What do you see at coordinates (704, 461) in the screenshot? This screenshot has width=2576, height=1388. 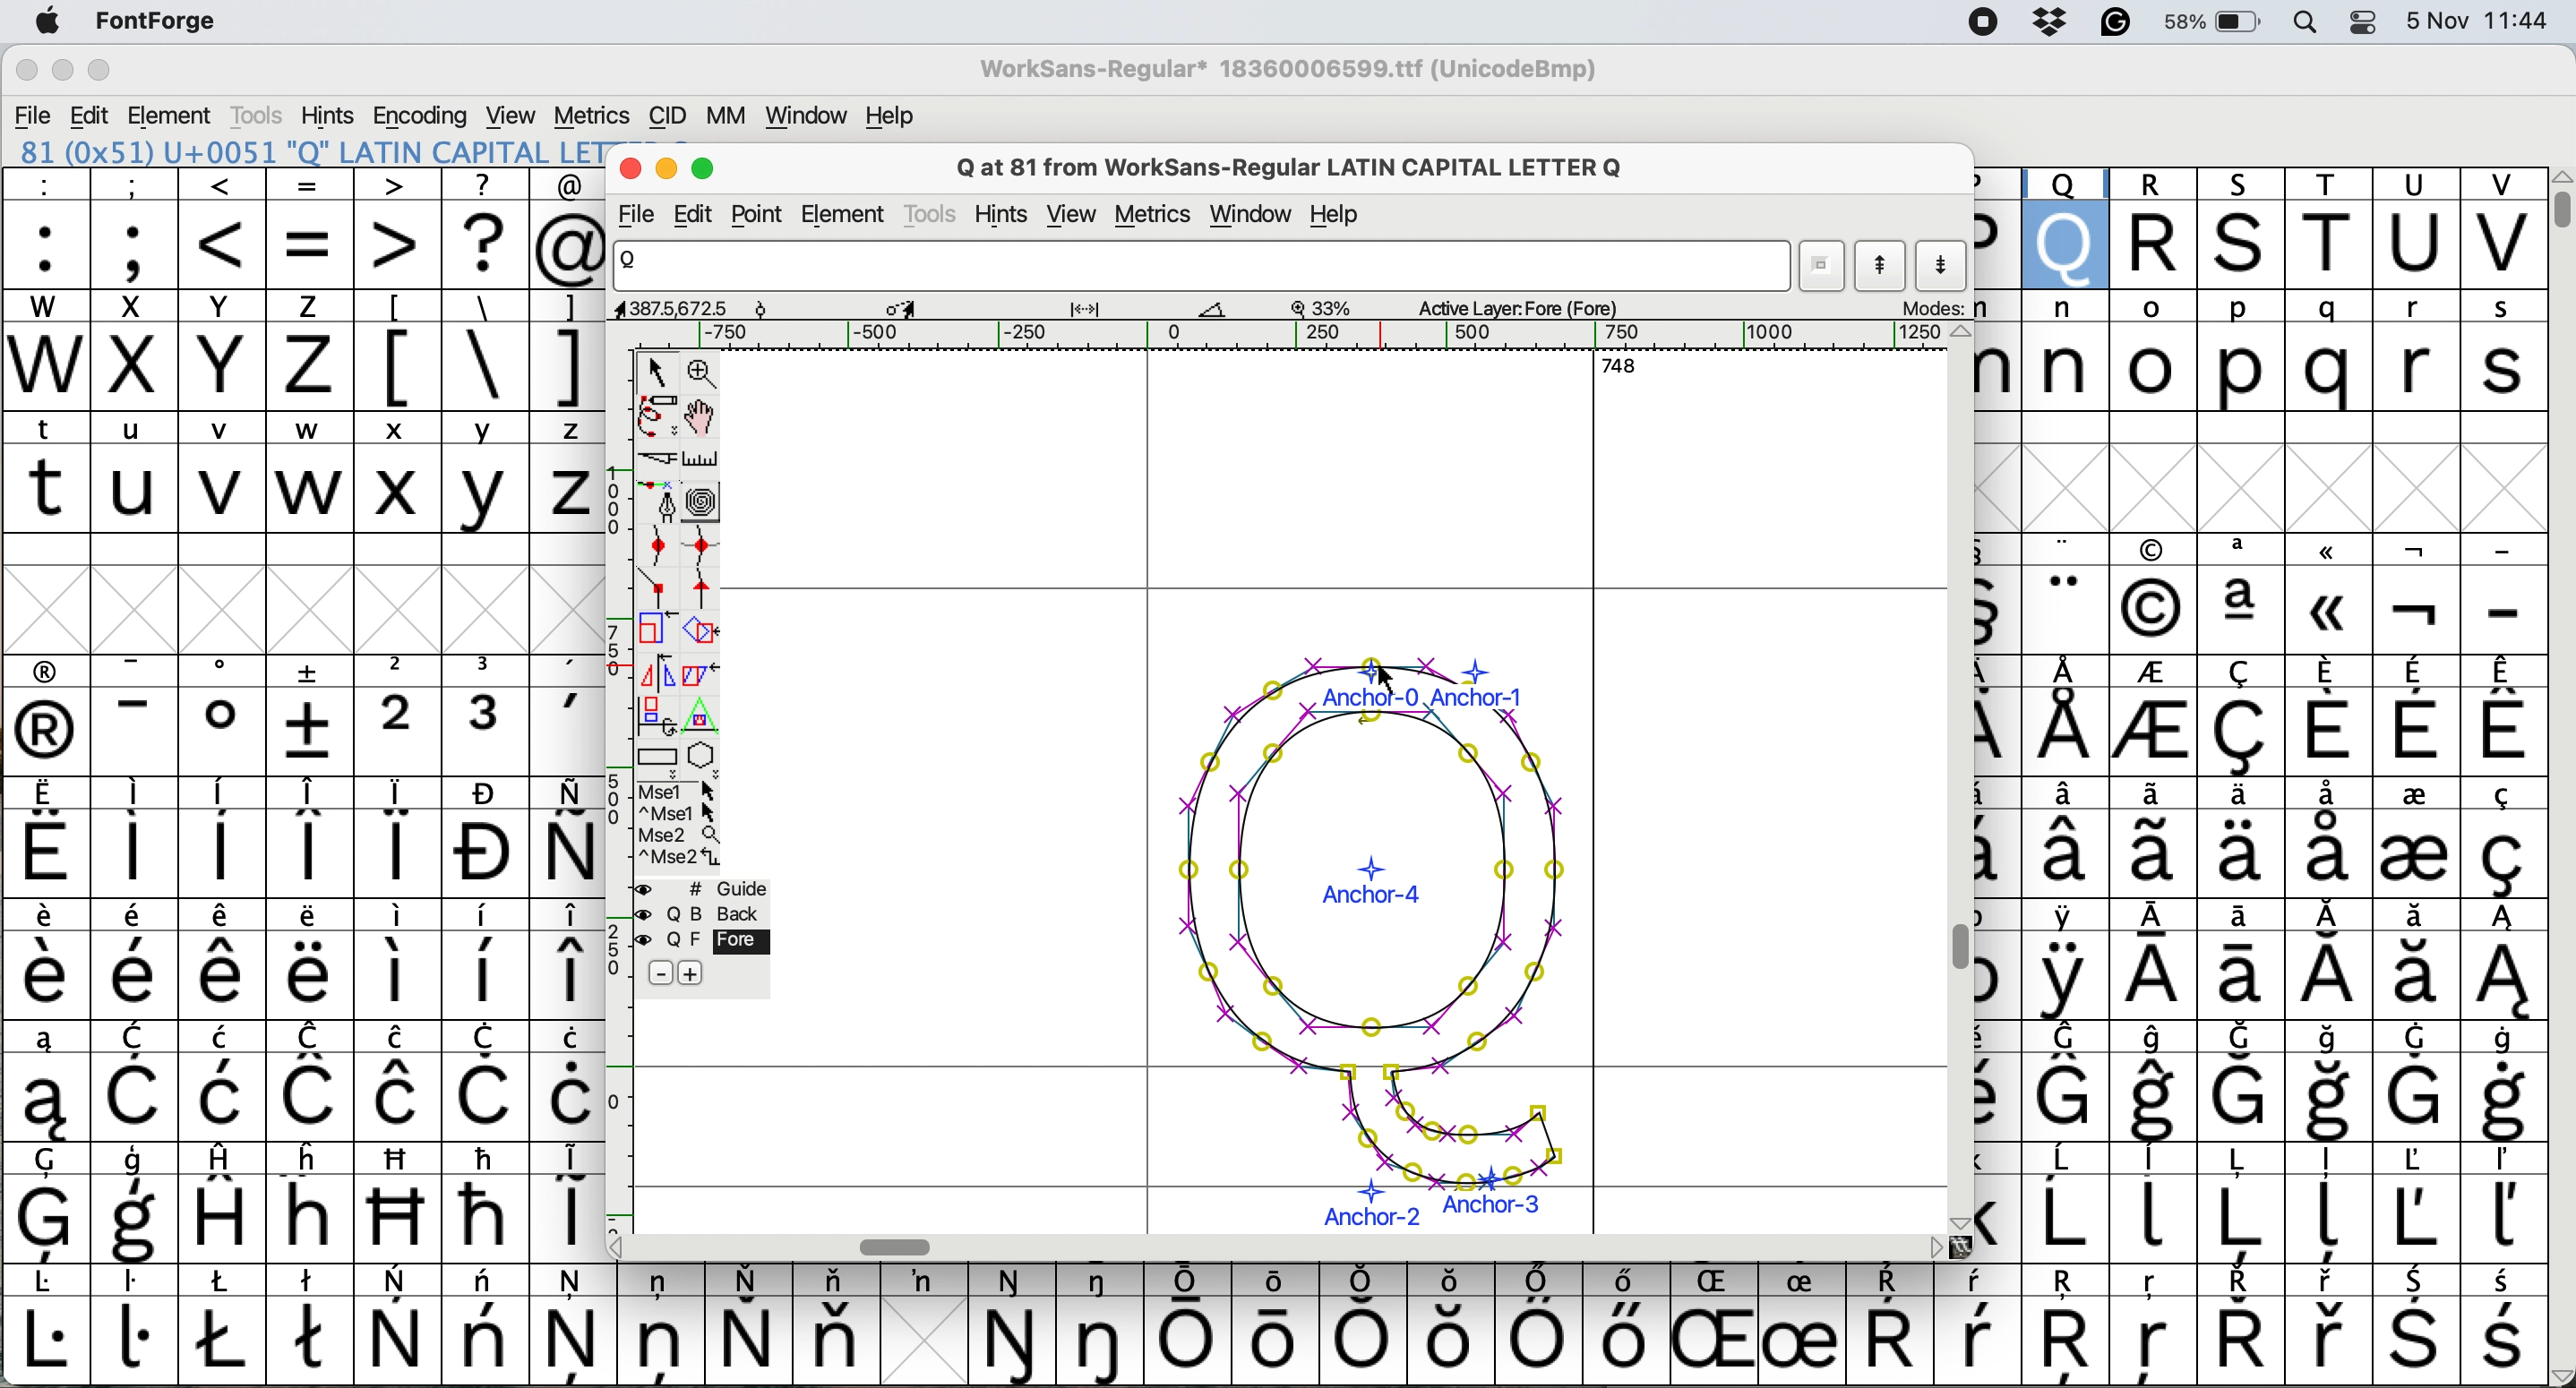 I see `measure distance` at bounding box center [704, 461].